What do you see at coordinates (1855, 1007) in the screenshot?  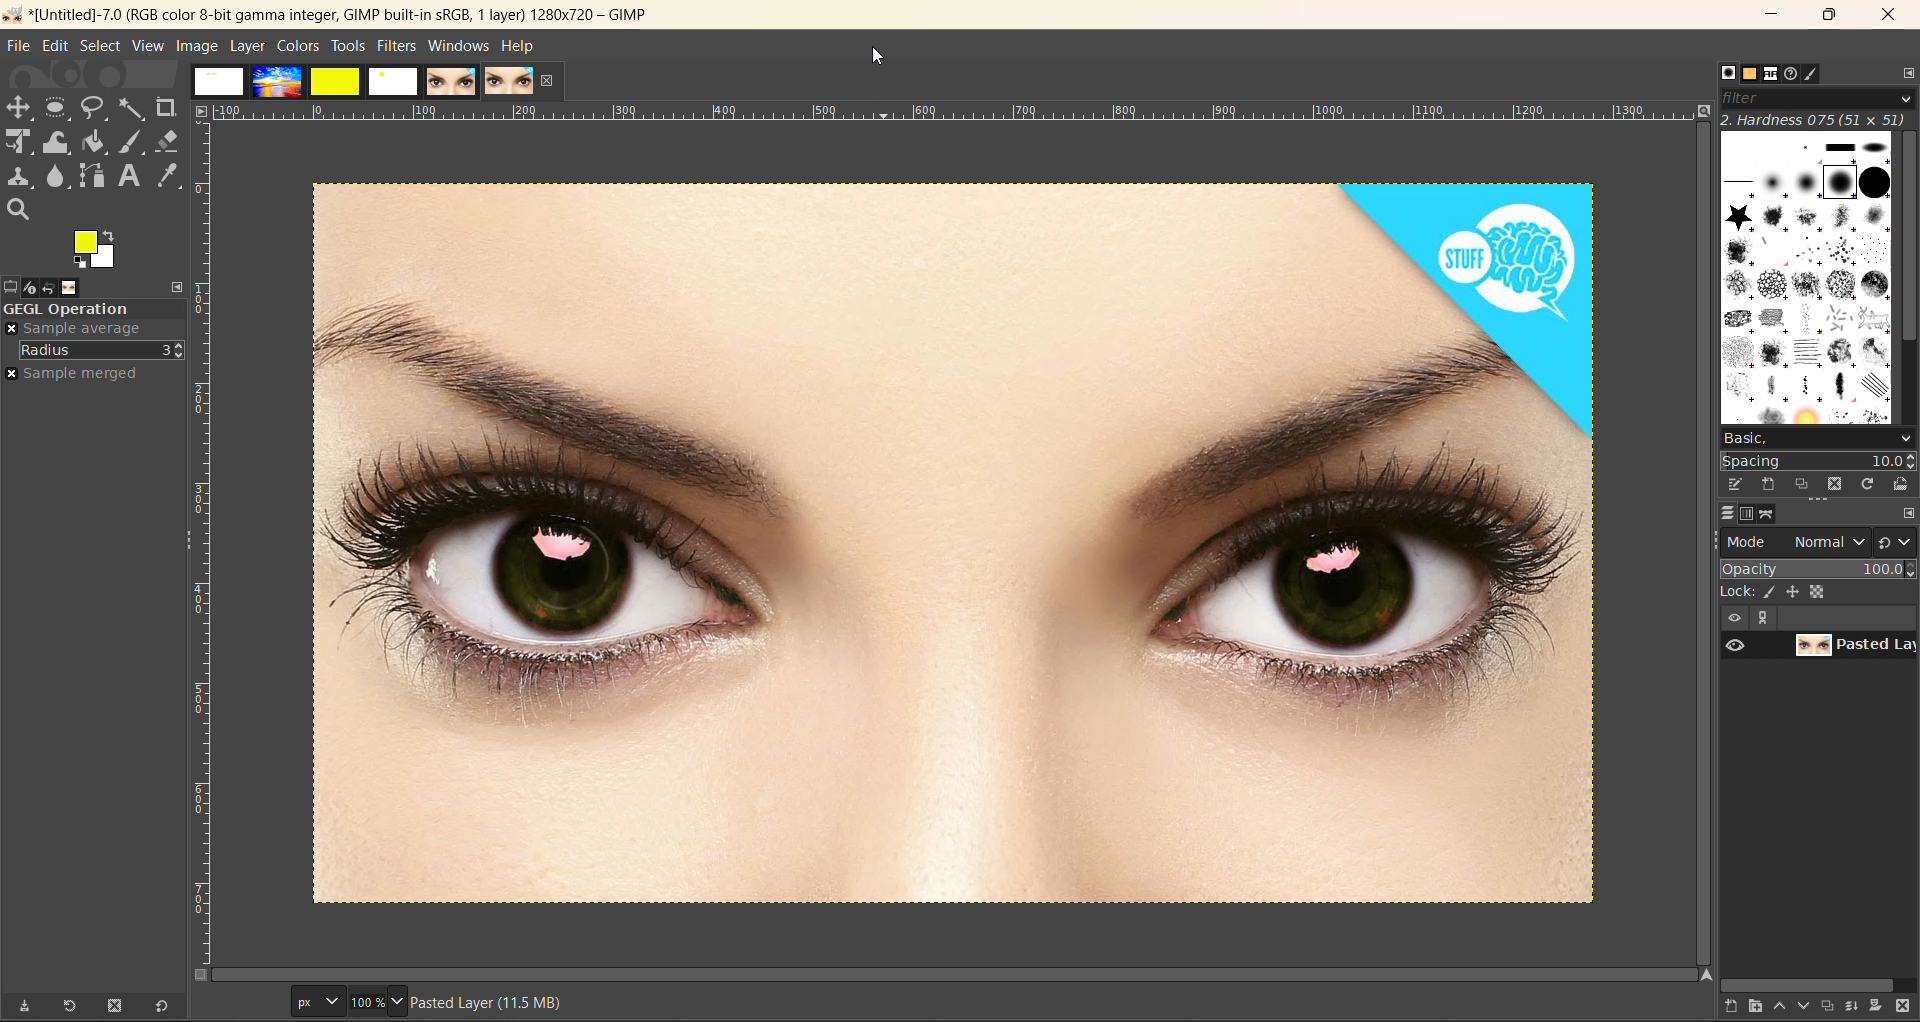 I see `merge this layer` at bounding box center [1855, 1007].